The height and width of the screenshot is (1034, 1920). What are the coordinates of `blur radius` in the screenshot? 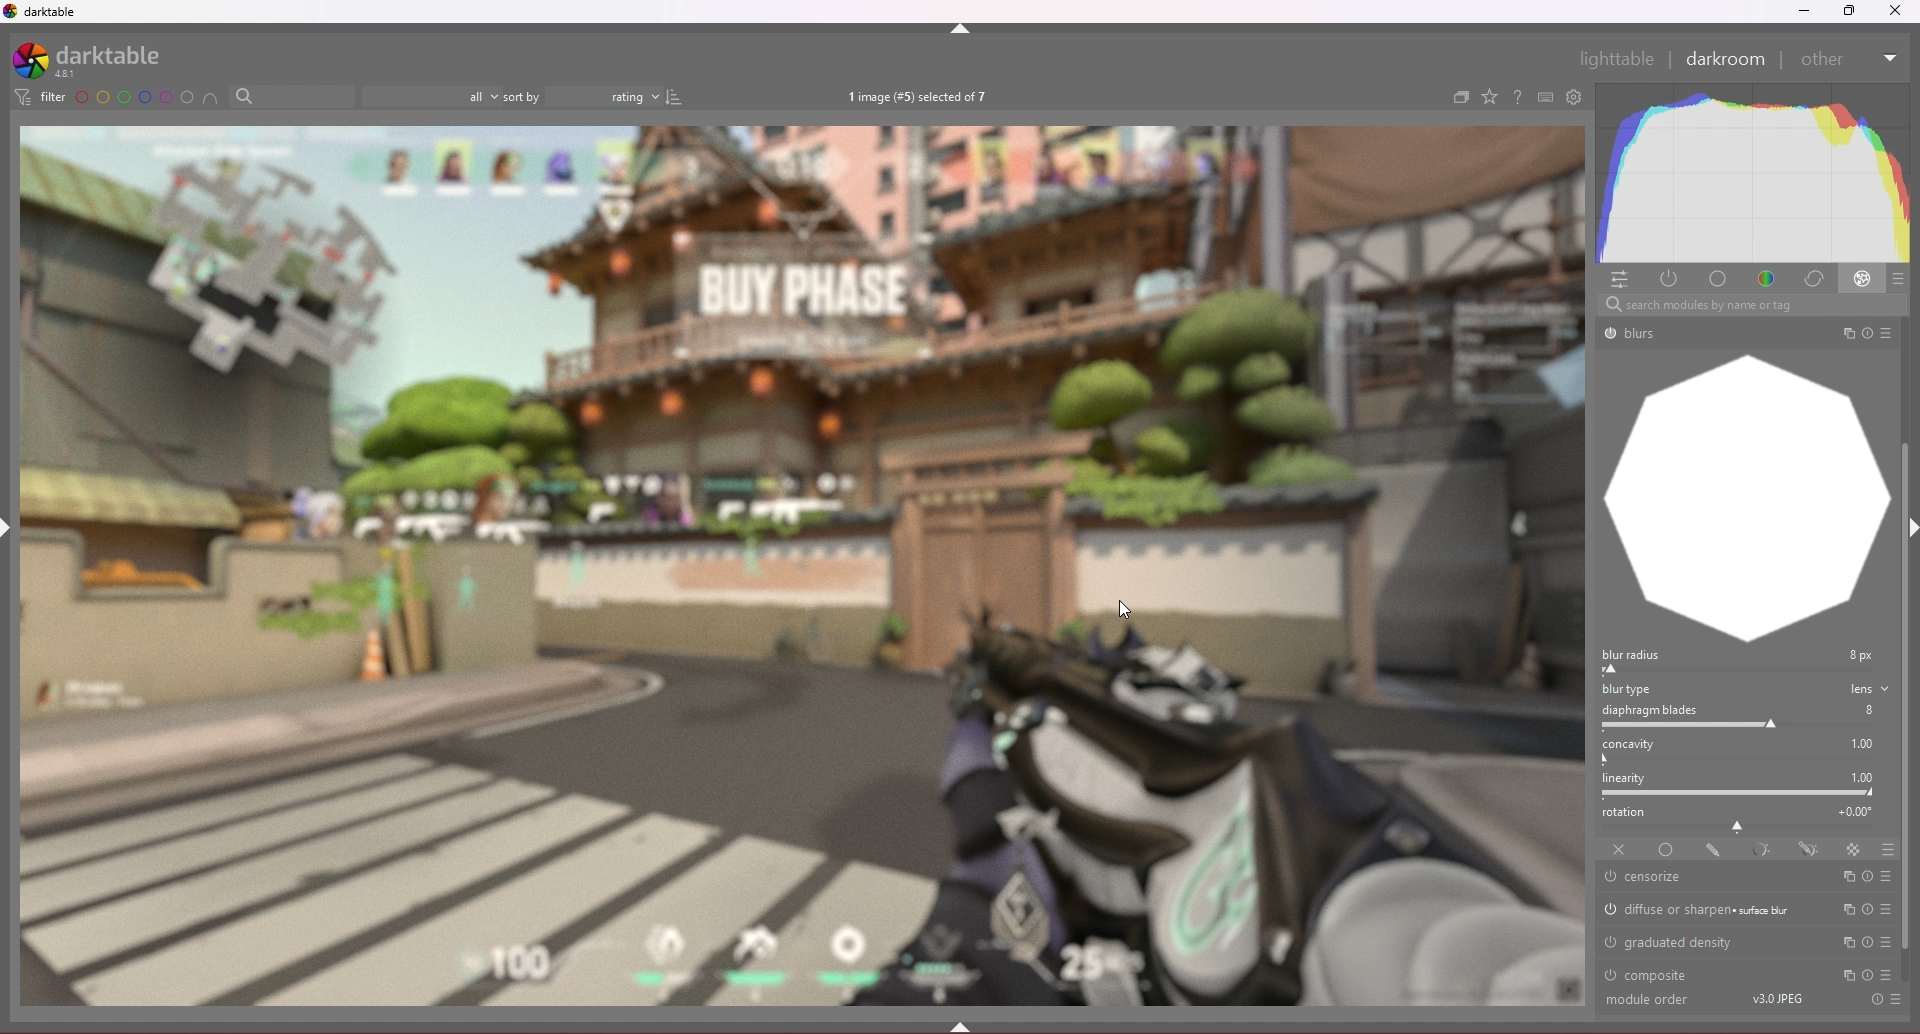 It's located at (1743, 661).